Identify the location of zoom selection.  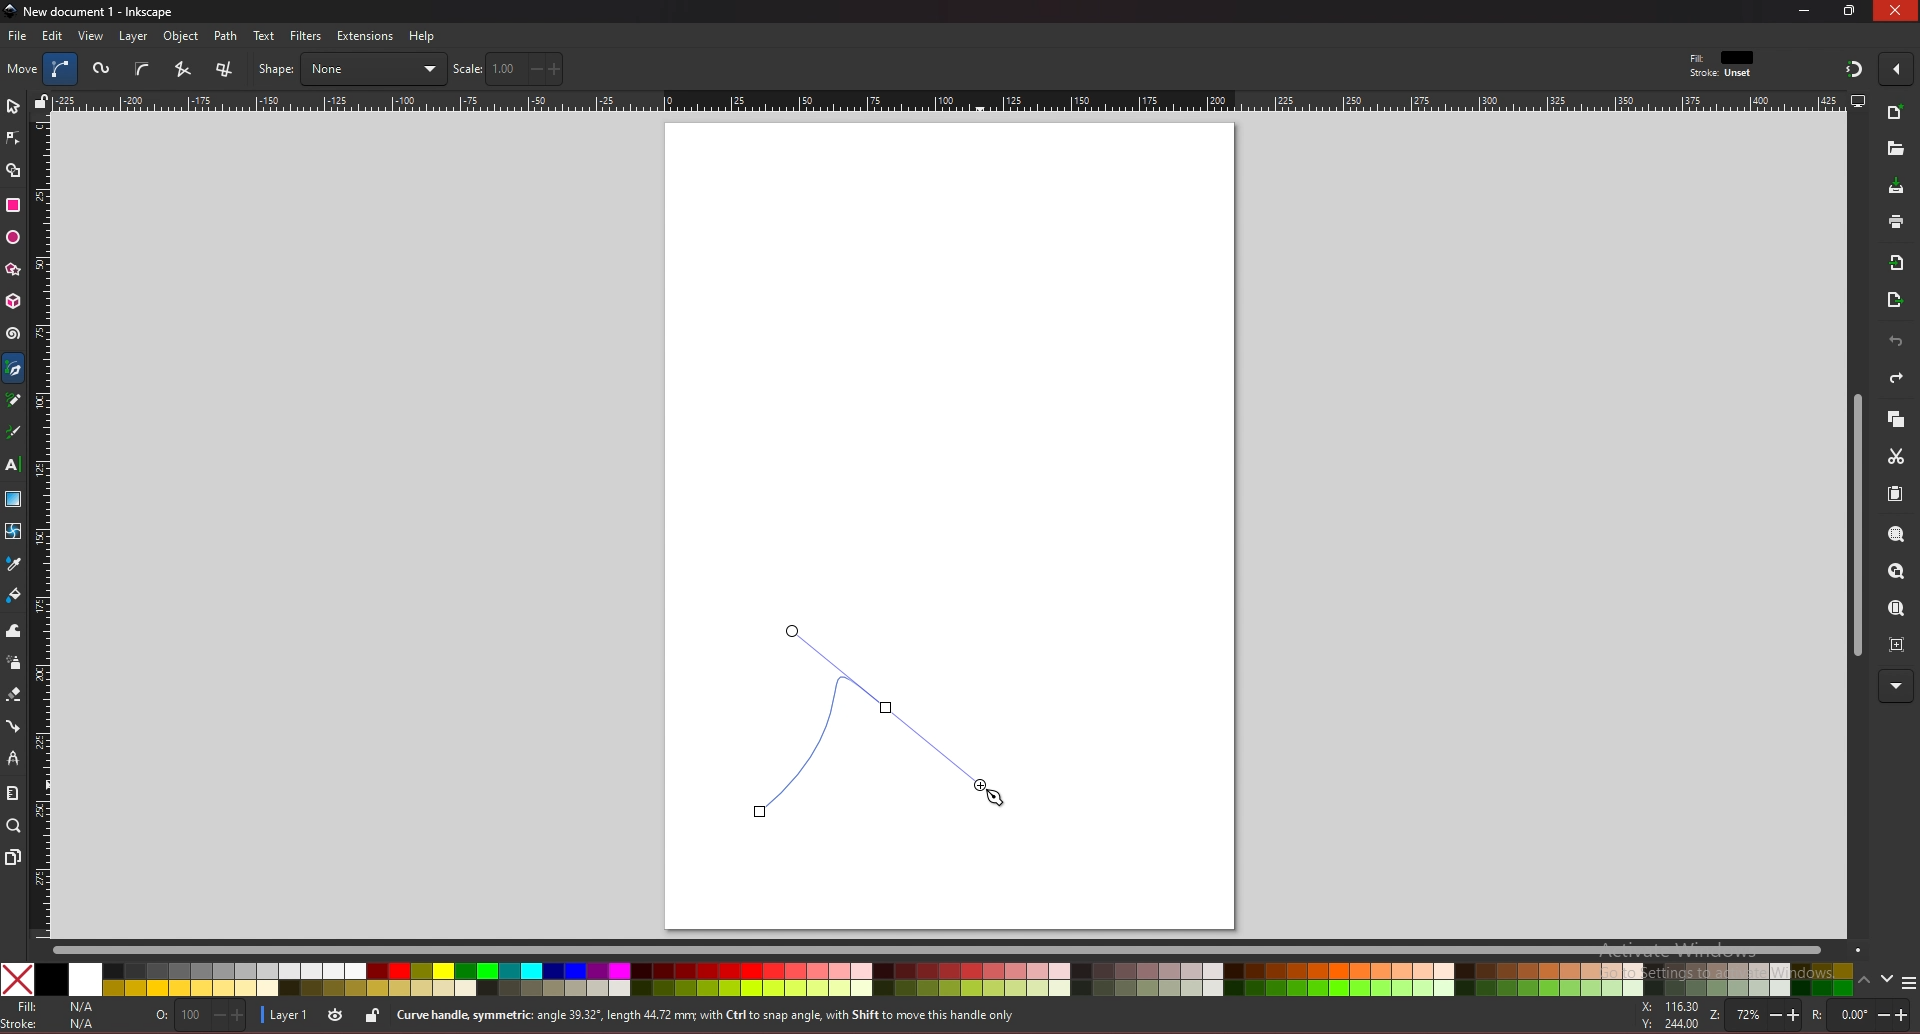
(1898, 536).